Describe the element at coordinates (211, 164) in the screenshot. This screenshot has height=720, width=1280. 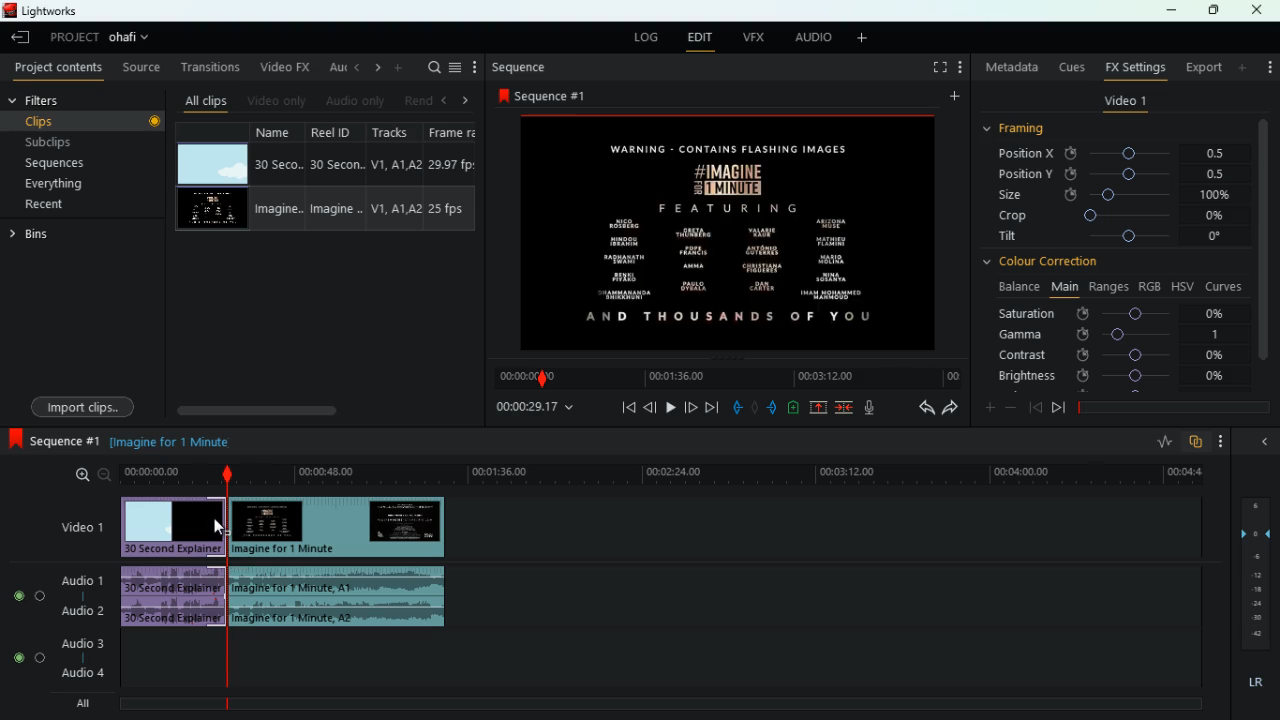
I see `video` at that location.